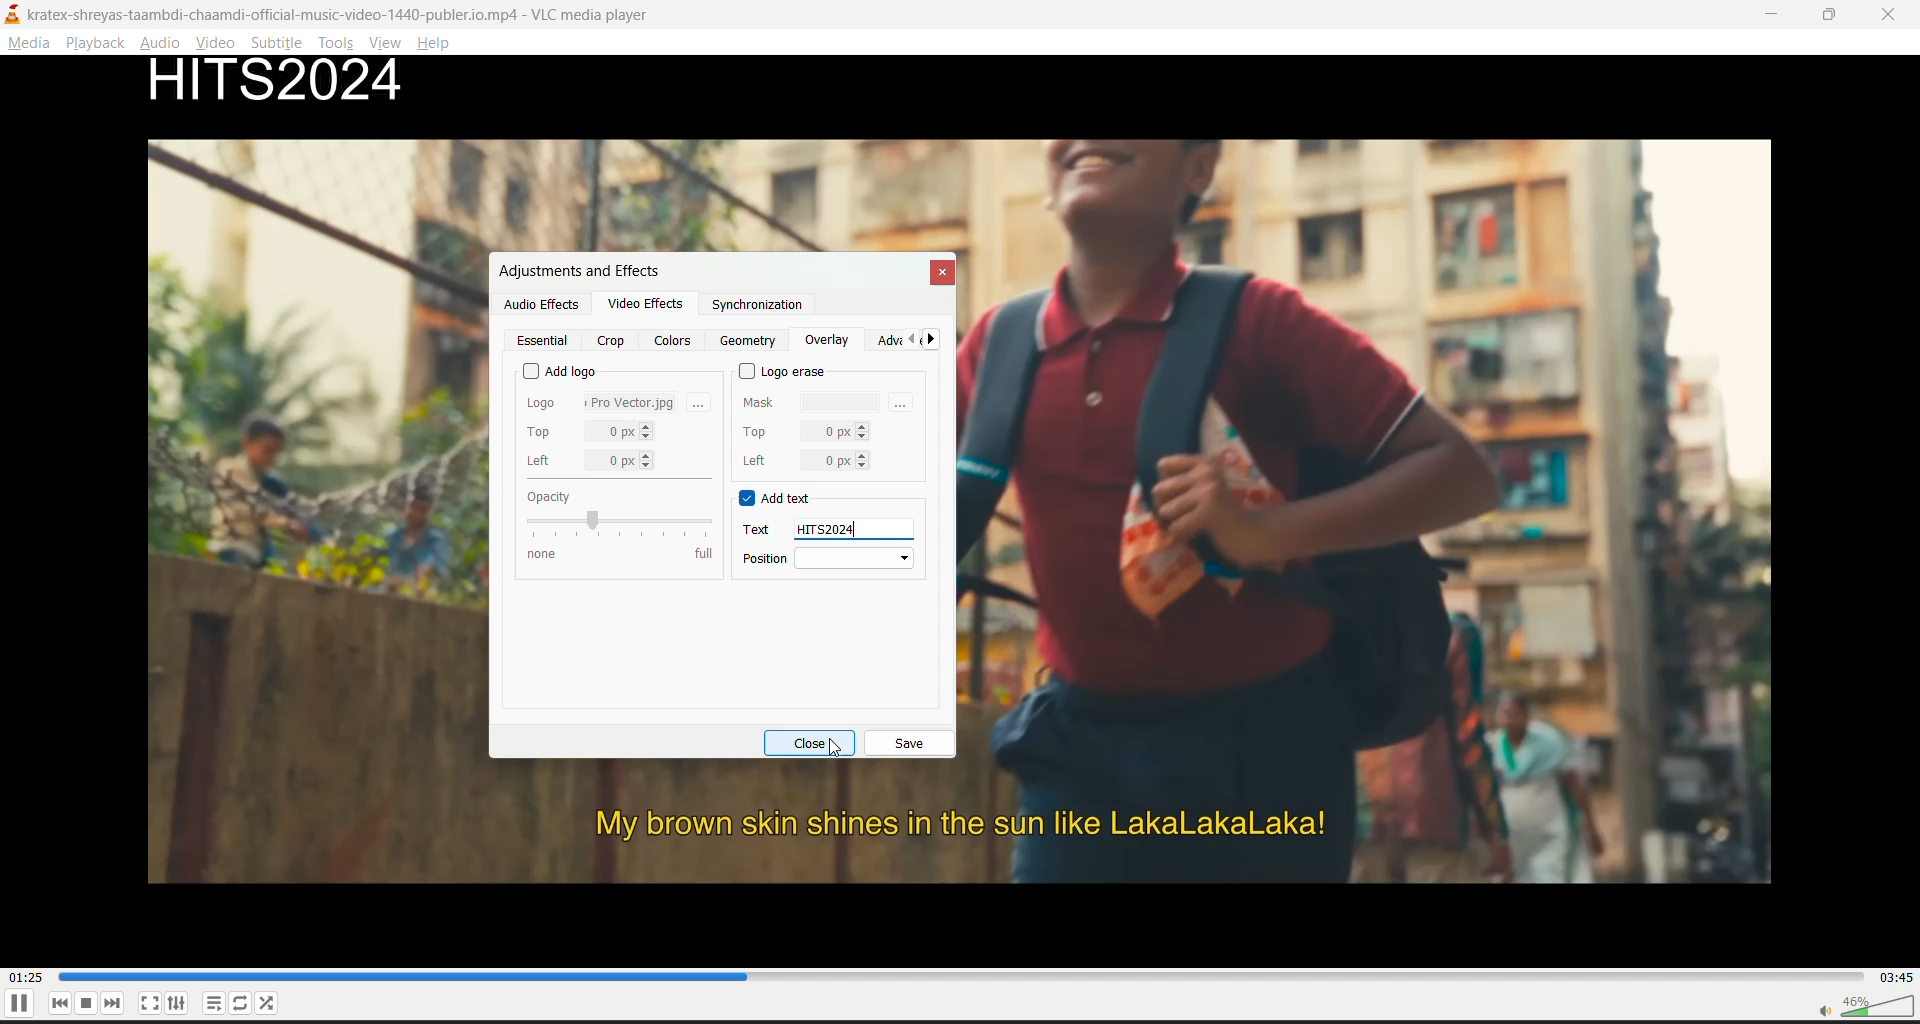  What do you see at coordinates (960, 975) in the screenshot?
I see `track slider` at bounding box center [960, 975].